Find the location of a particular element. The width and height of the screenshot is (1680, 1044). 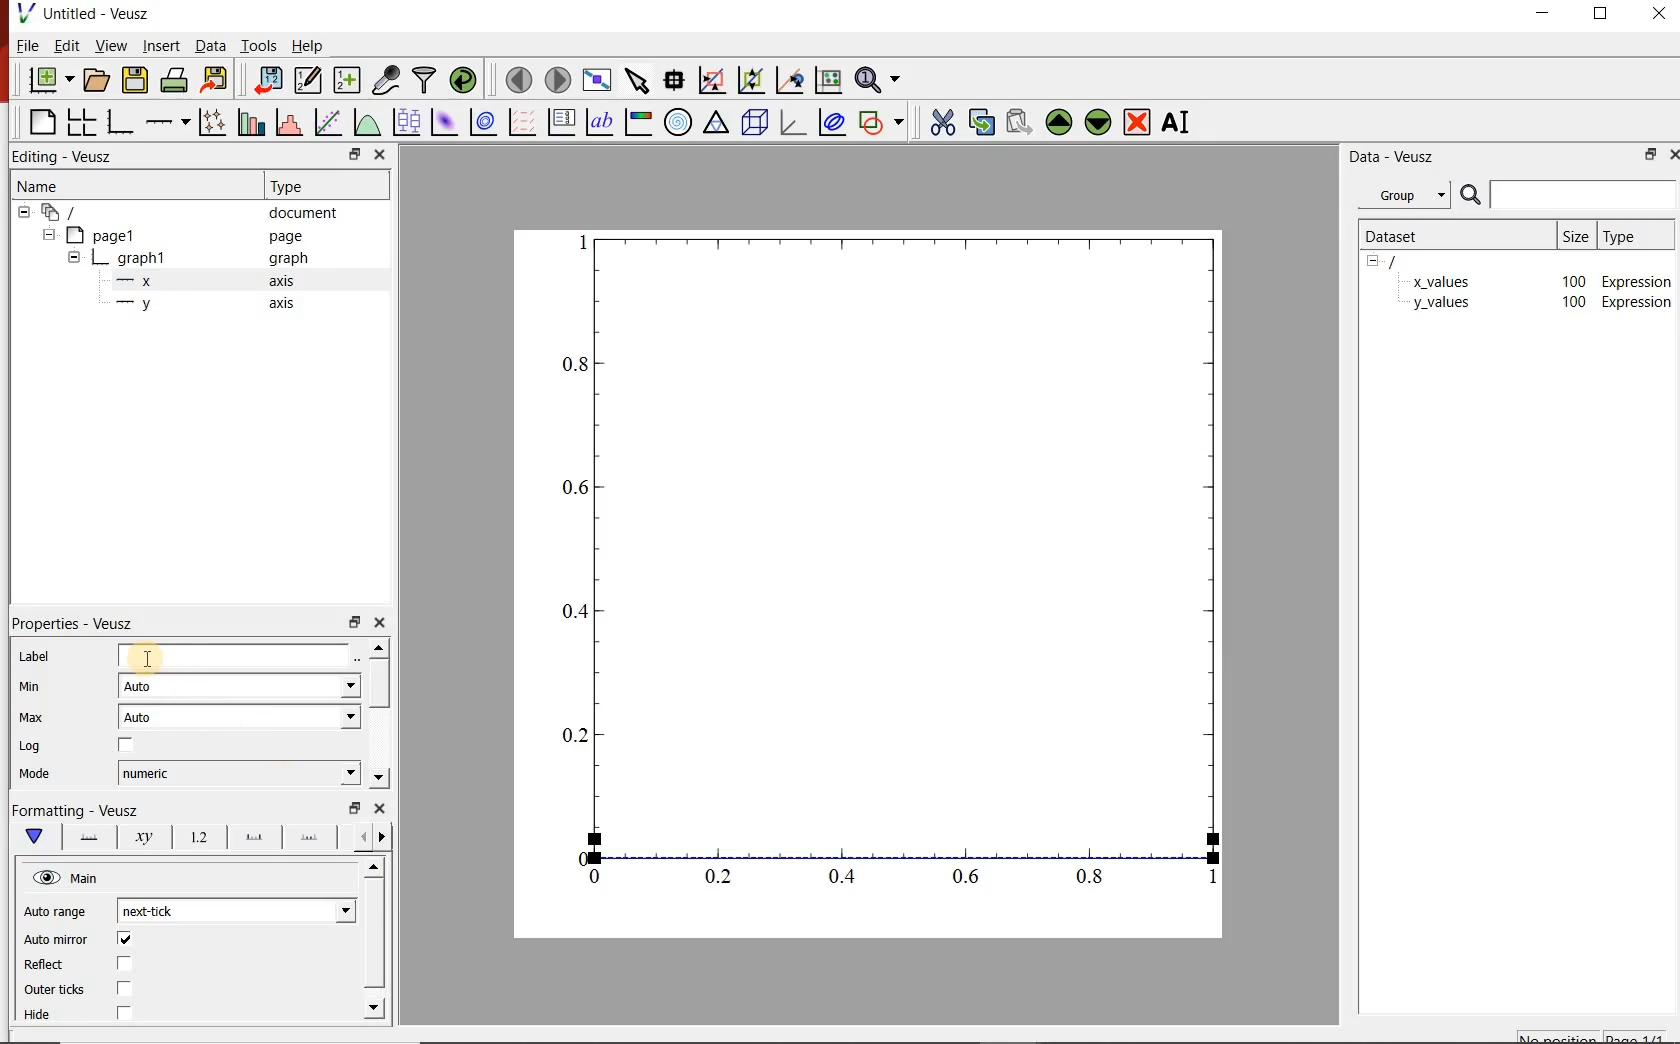

main formatting is located at coordinates (35, 837).